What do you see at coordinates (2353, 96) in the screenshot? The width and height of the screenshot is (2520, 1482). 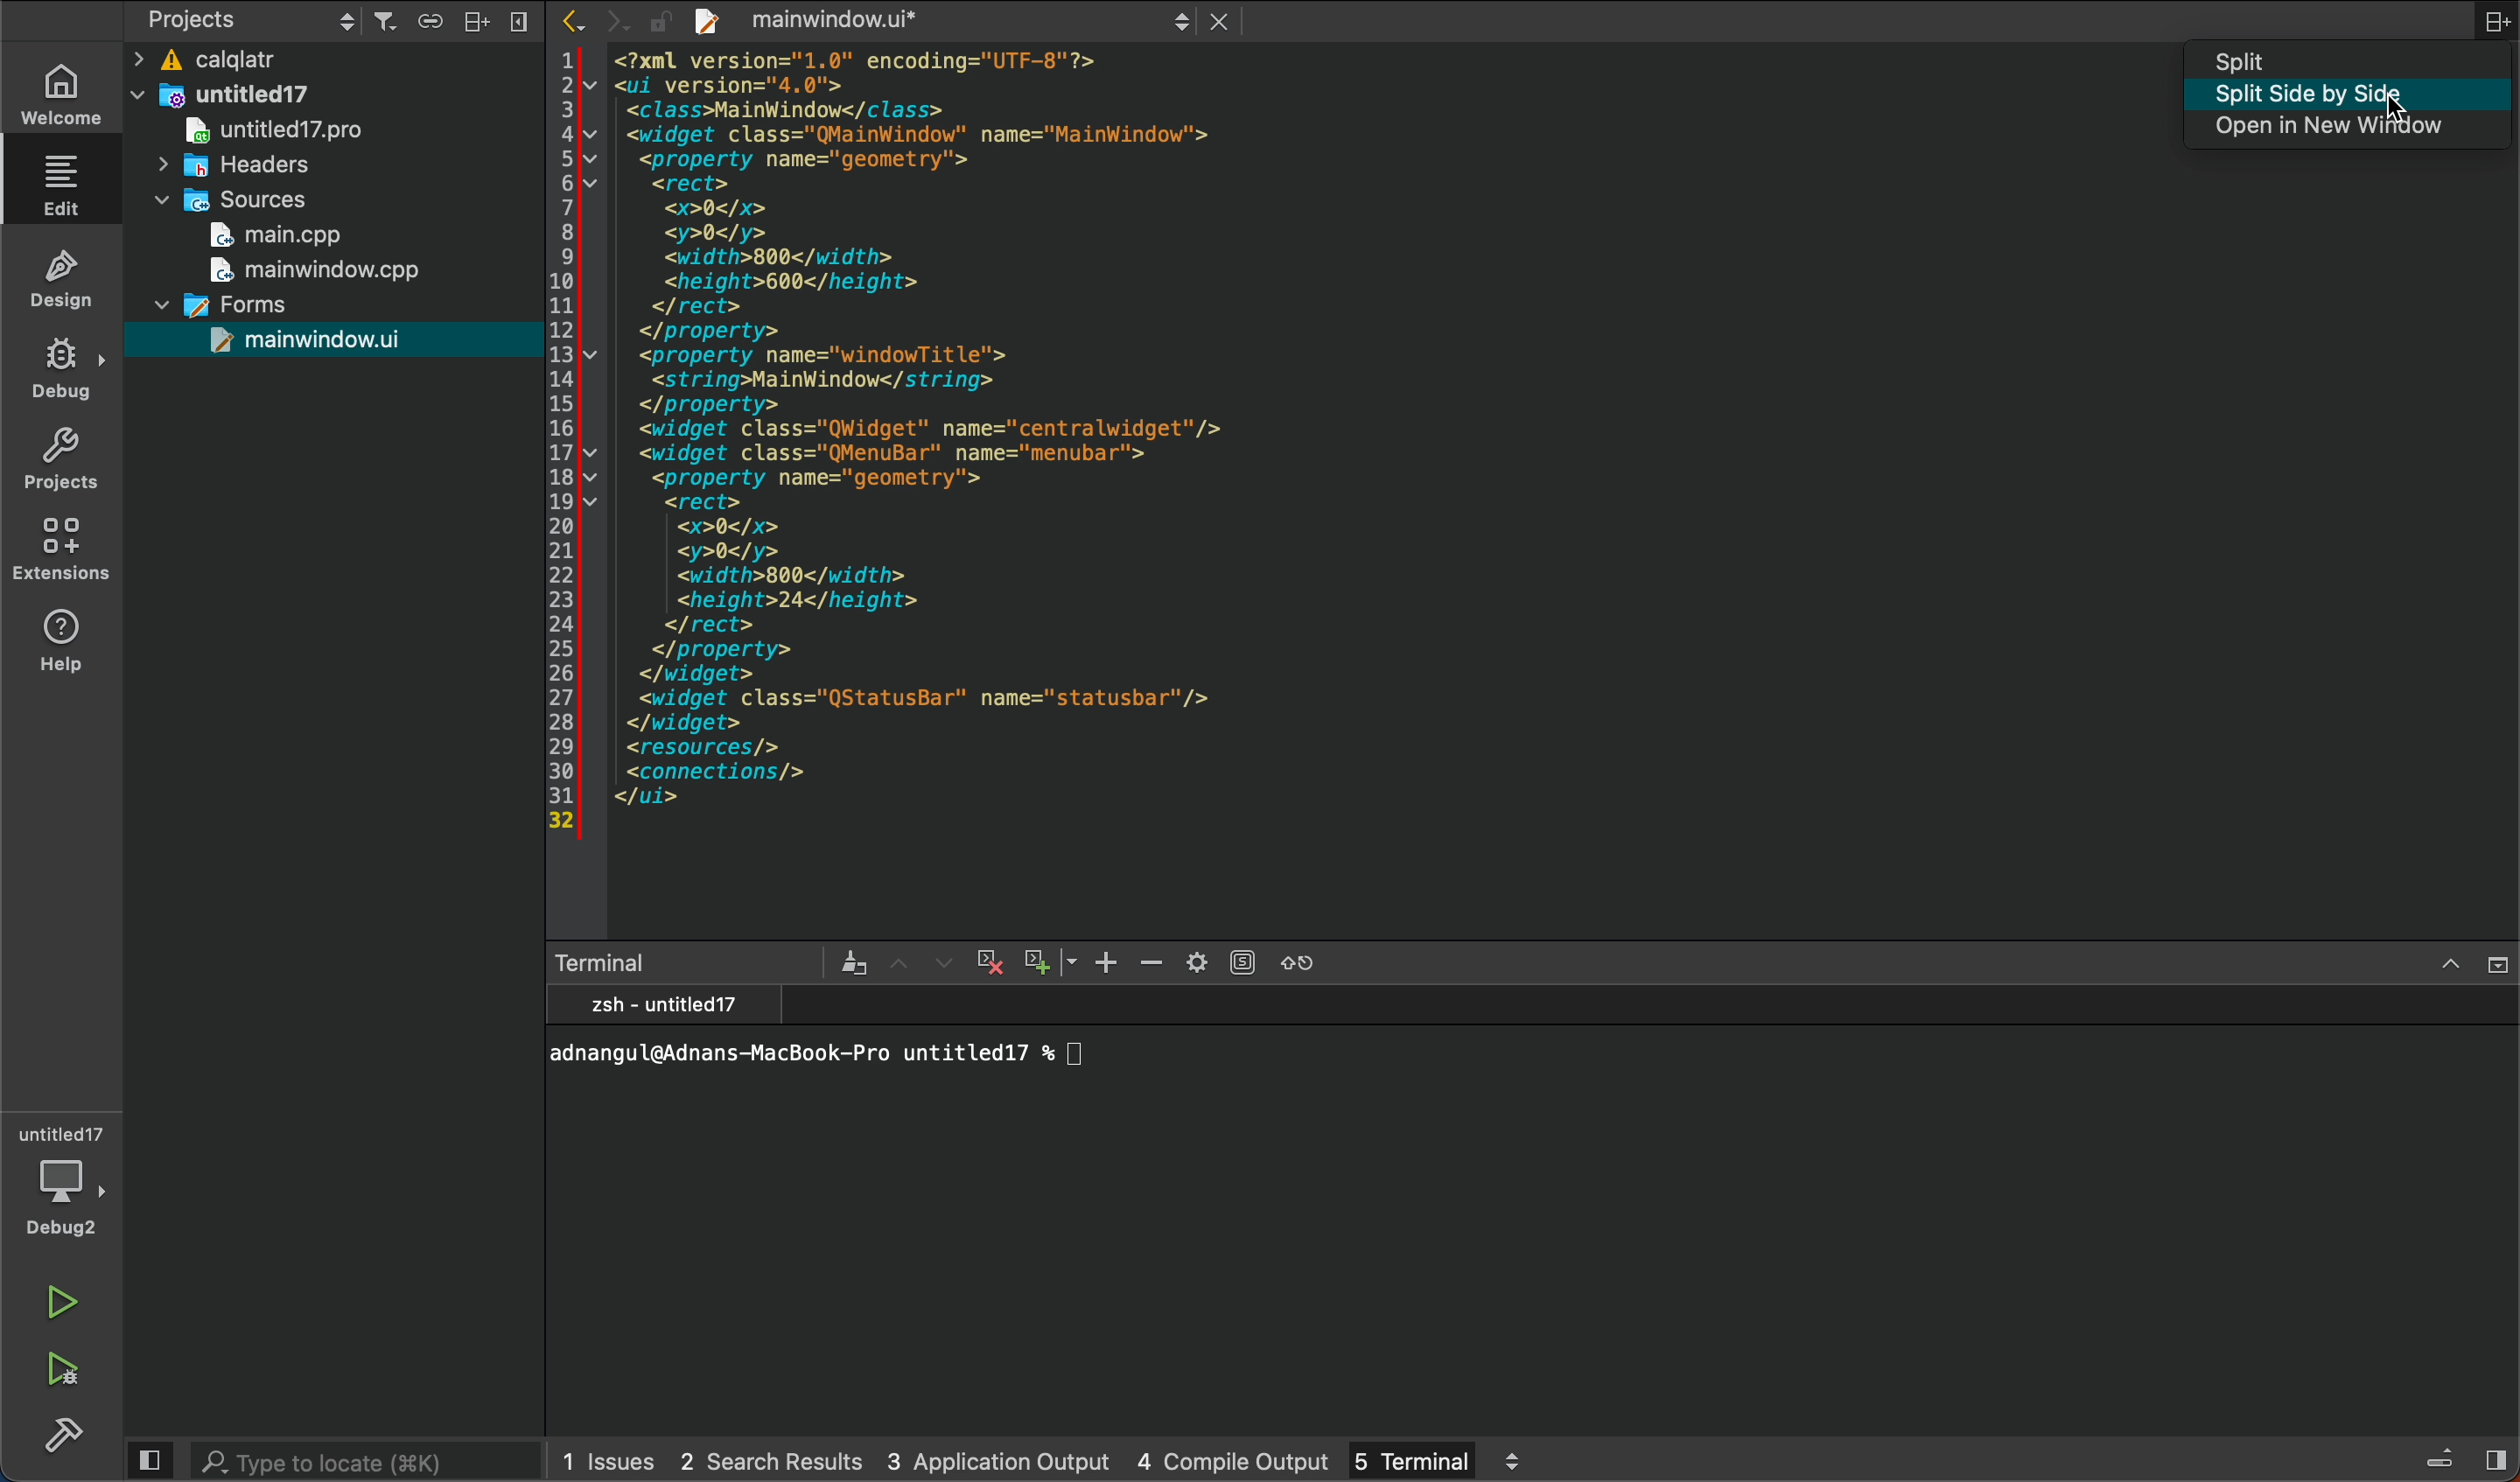 I see `split side by side` at bounding box center [2353, 96].